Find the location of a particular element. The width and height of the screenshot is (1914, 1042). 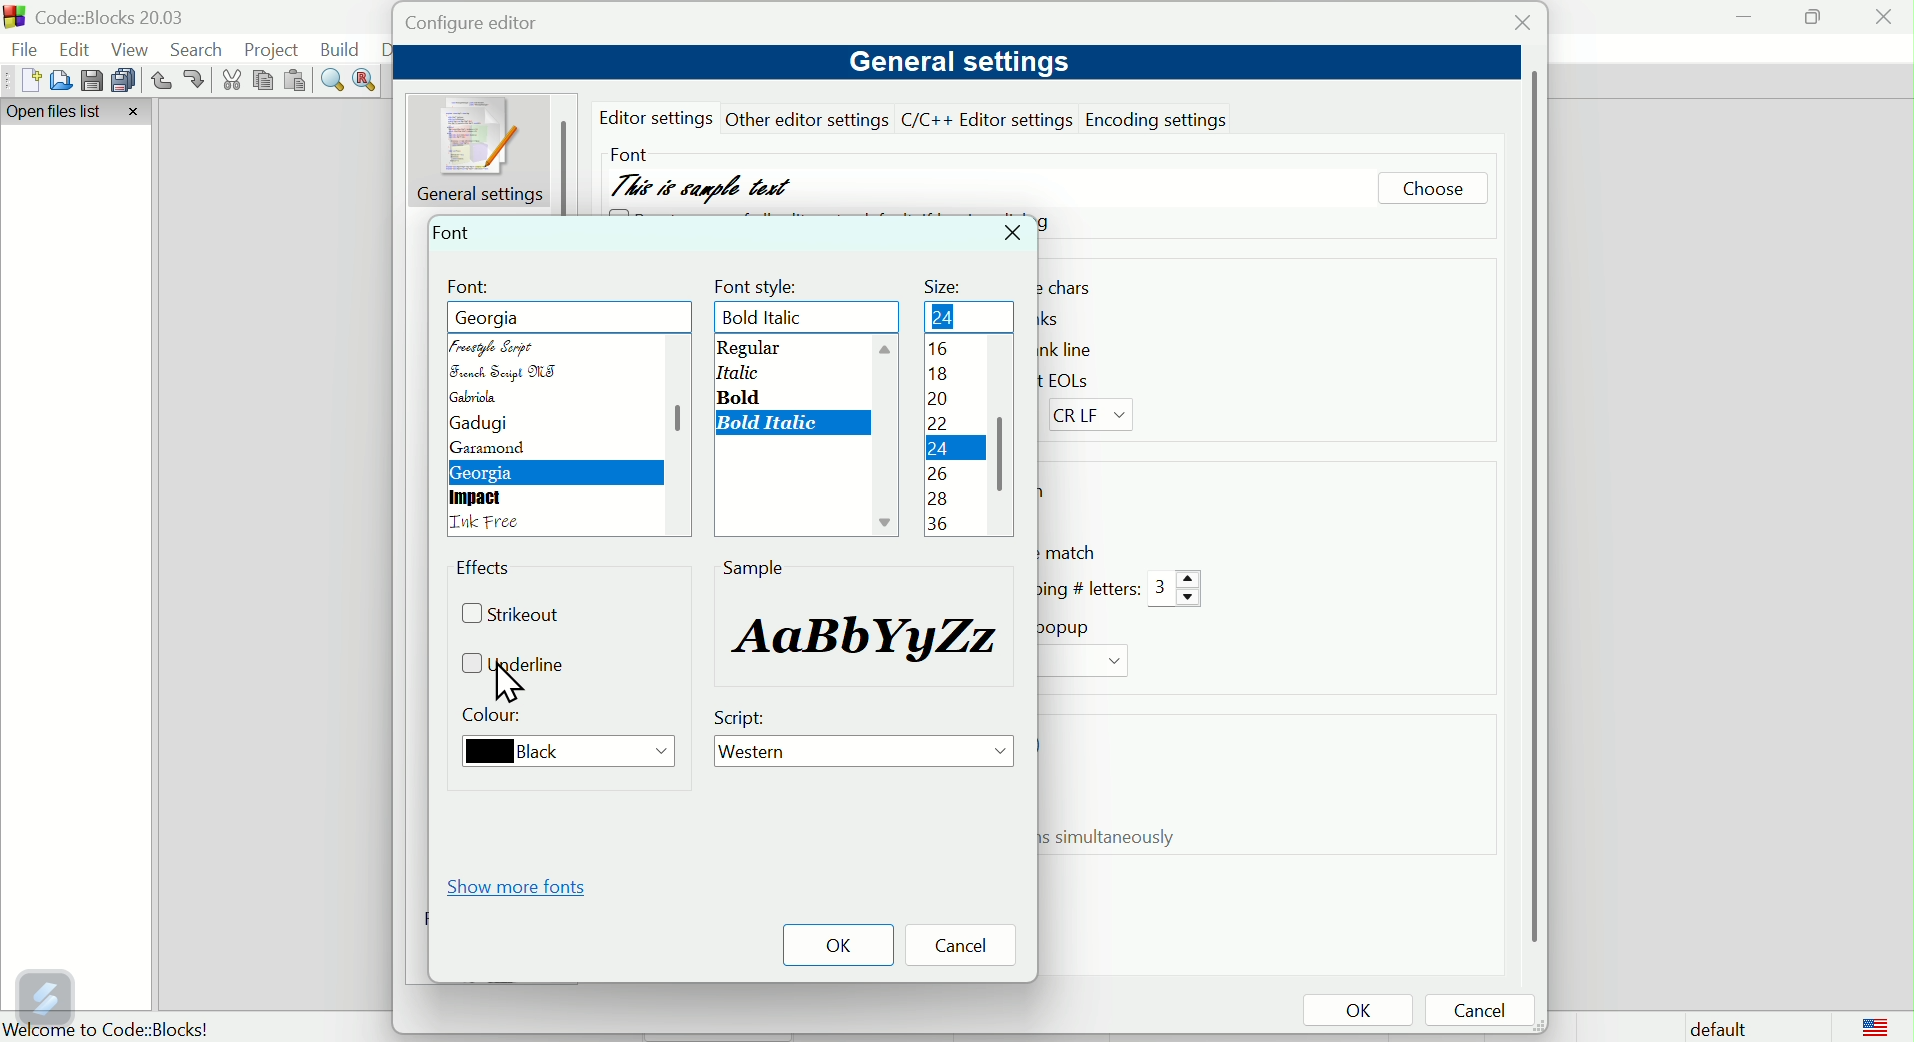

Undo is located at coordinates (160, 81).